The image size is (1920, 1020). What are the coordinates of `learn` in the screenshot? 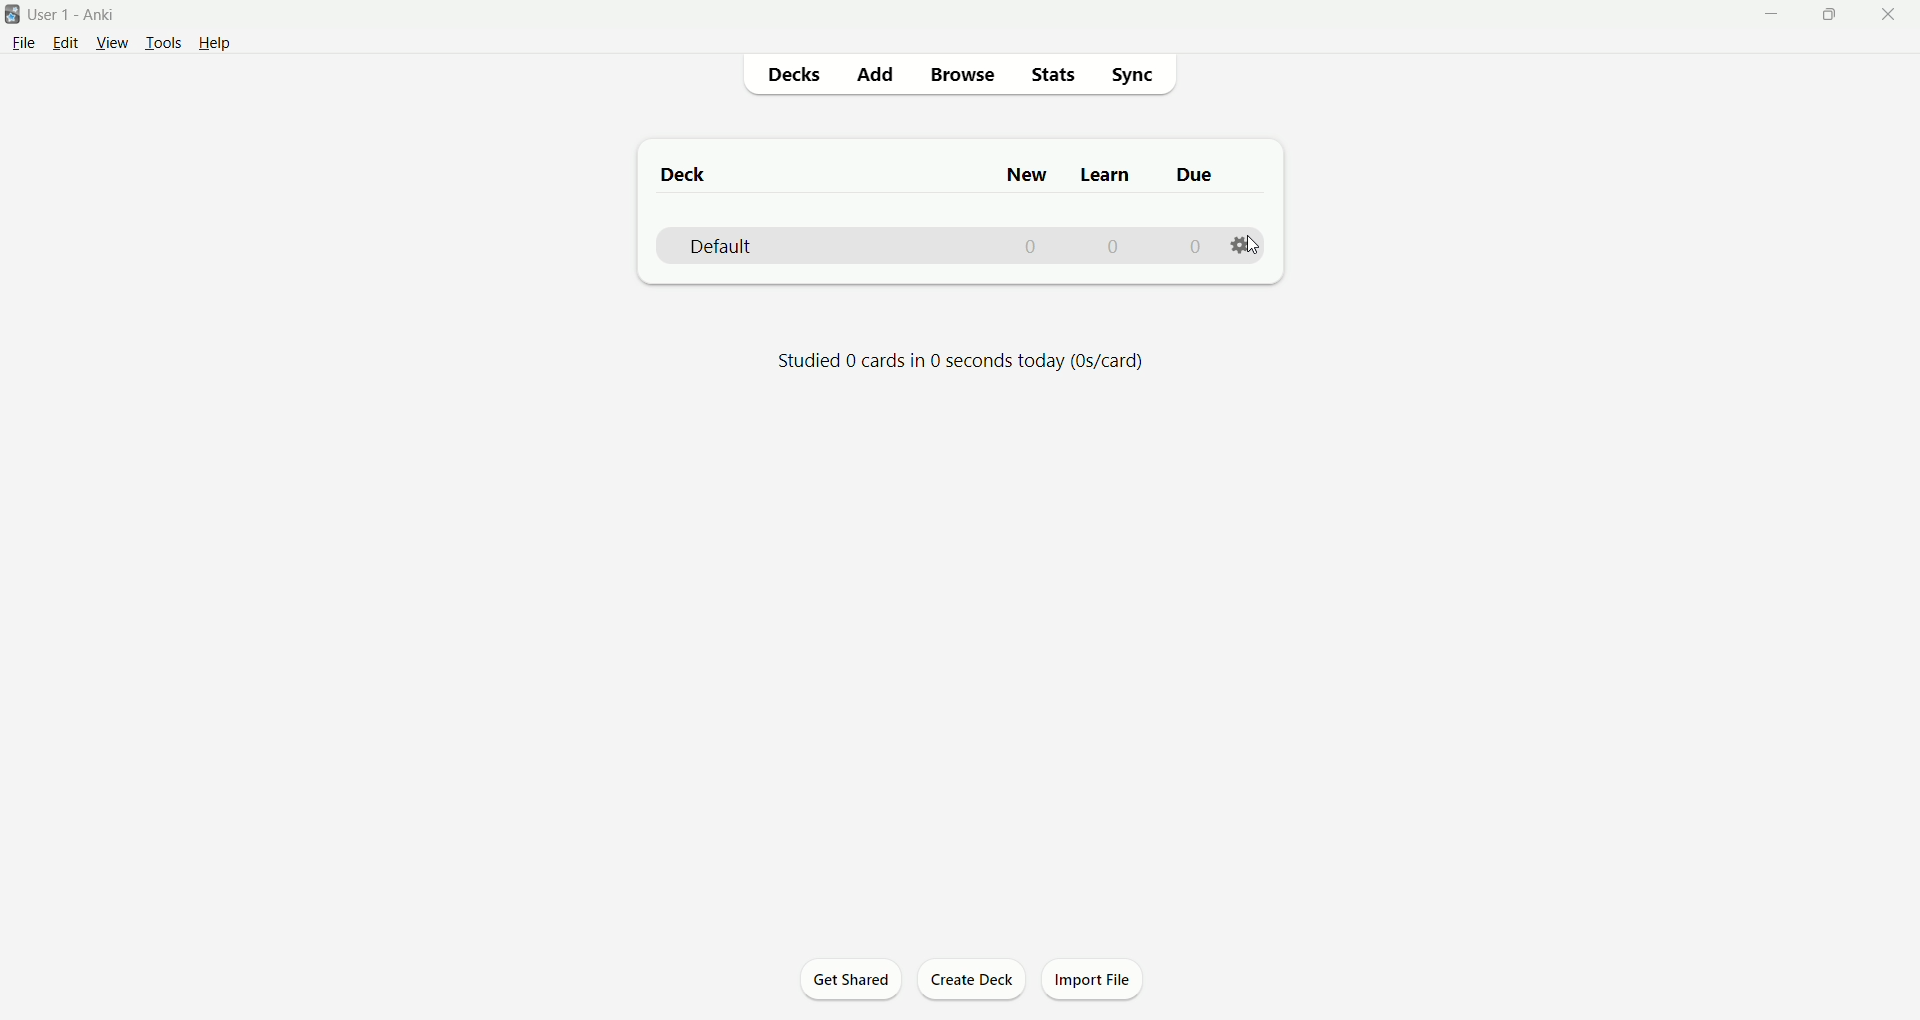 It's located at (1105, 178).